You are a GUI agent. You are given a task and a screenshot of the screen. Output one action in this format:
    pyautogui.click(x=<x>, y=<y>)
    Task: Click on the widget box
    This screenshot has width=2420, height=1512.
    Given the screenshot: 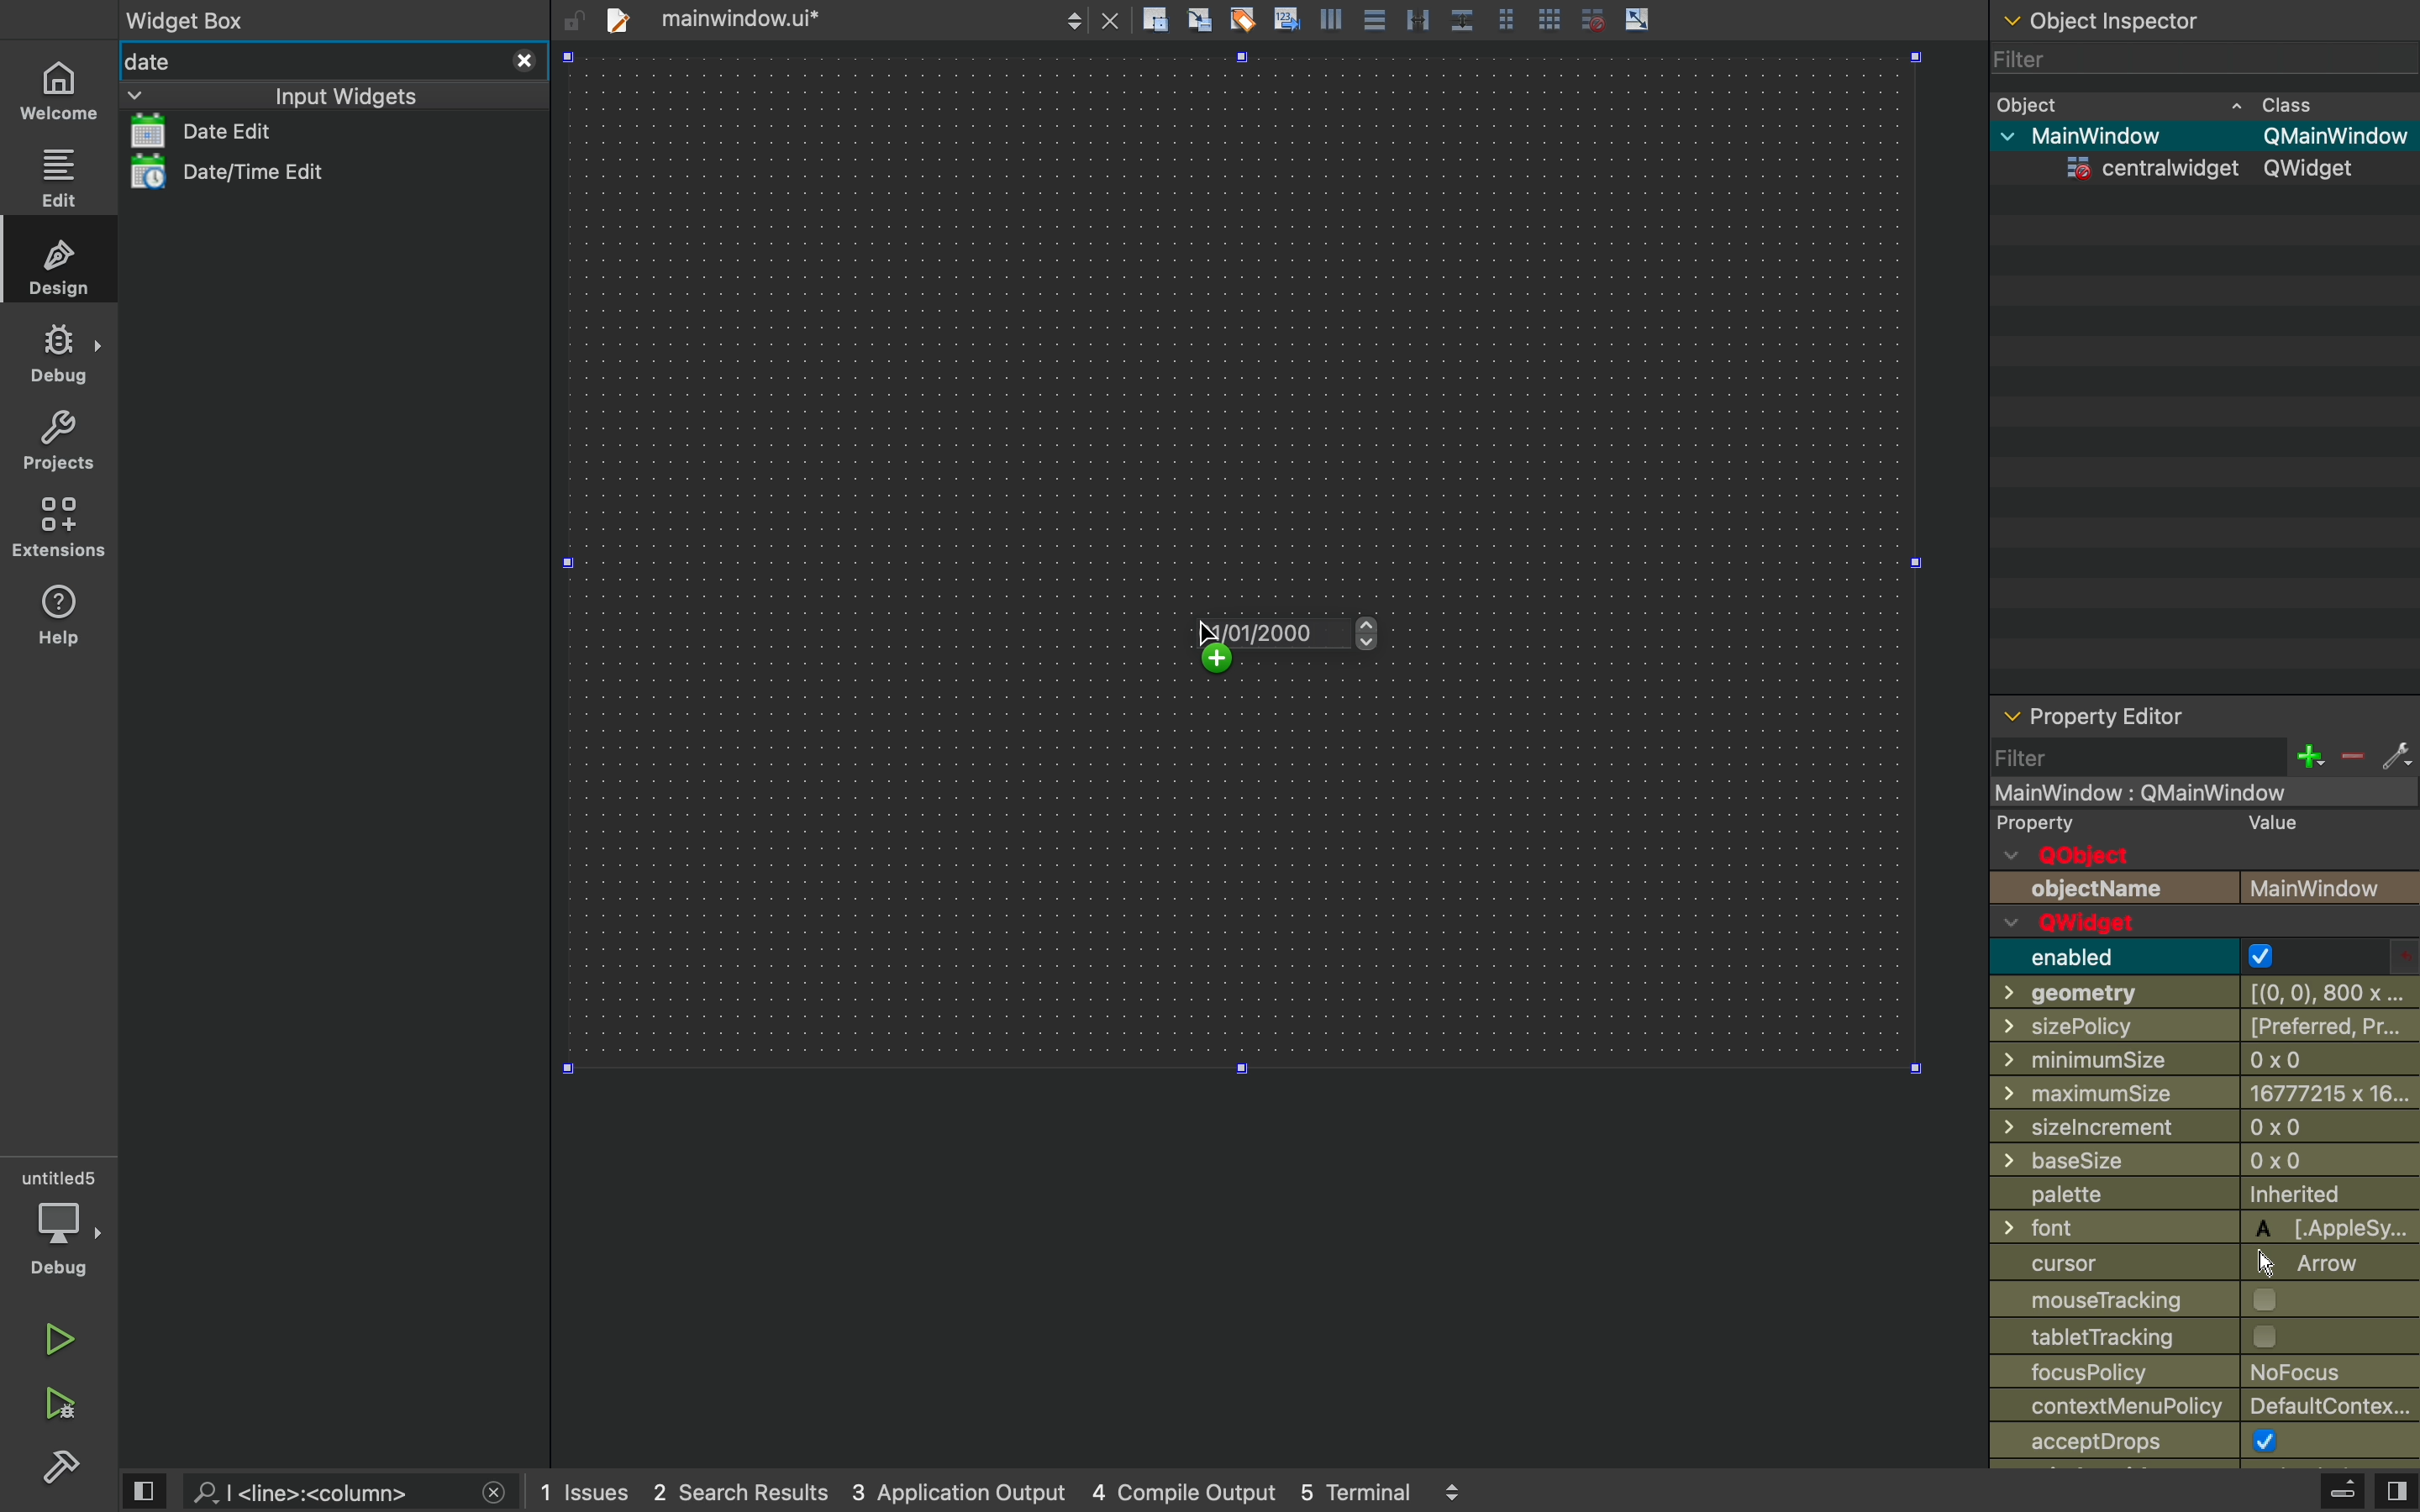 What is the action you would take?
    pyautogui.click(x=193, y=17)
    